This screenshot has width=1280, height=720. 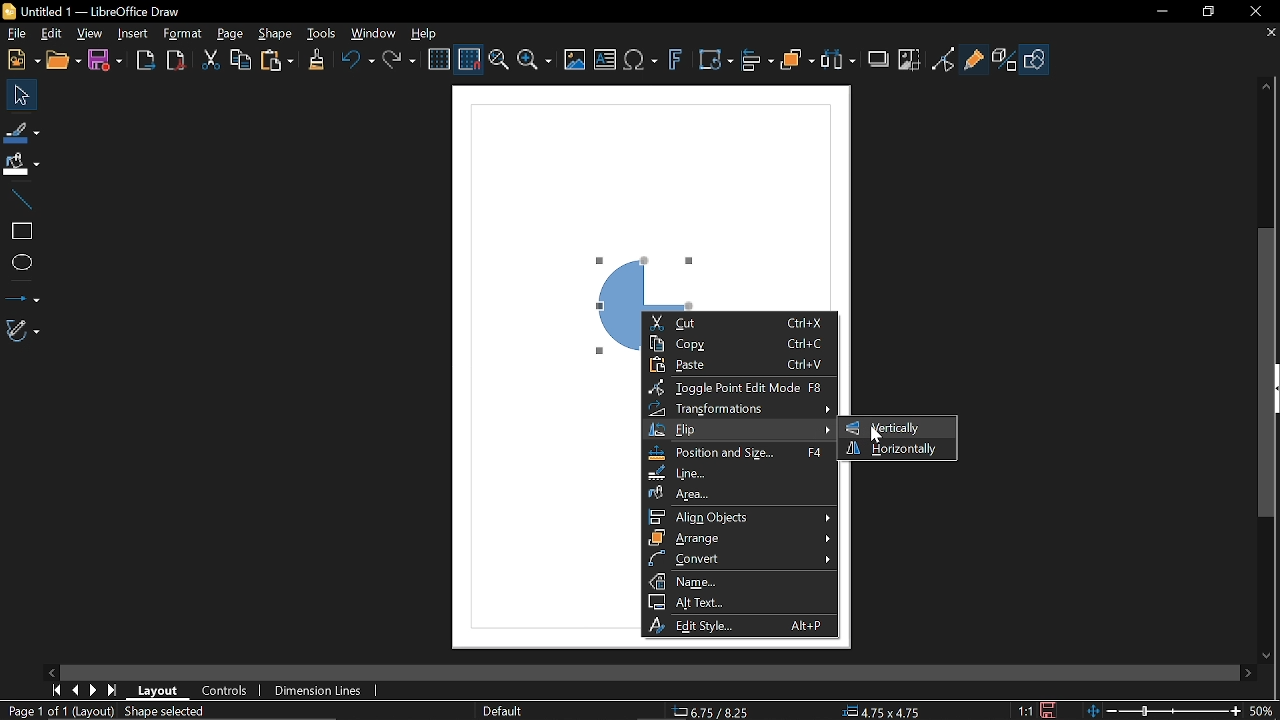 What do you see at coordinates (757, 61) in the screenshot?
I see `Align` at bounding box center [757, 61].